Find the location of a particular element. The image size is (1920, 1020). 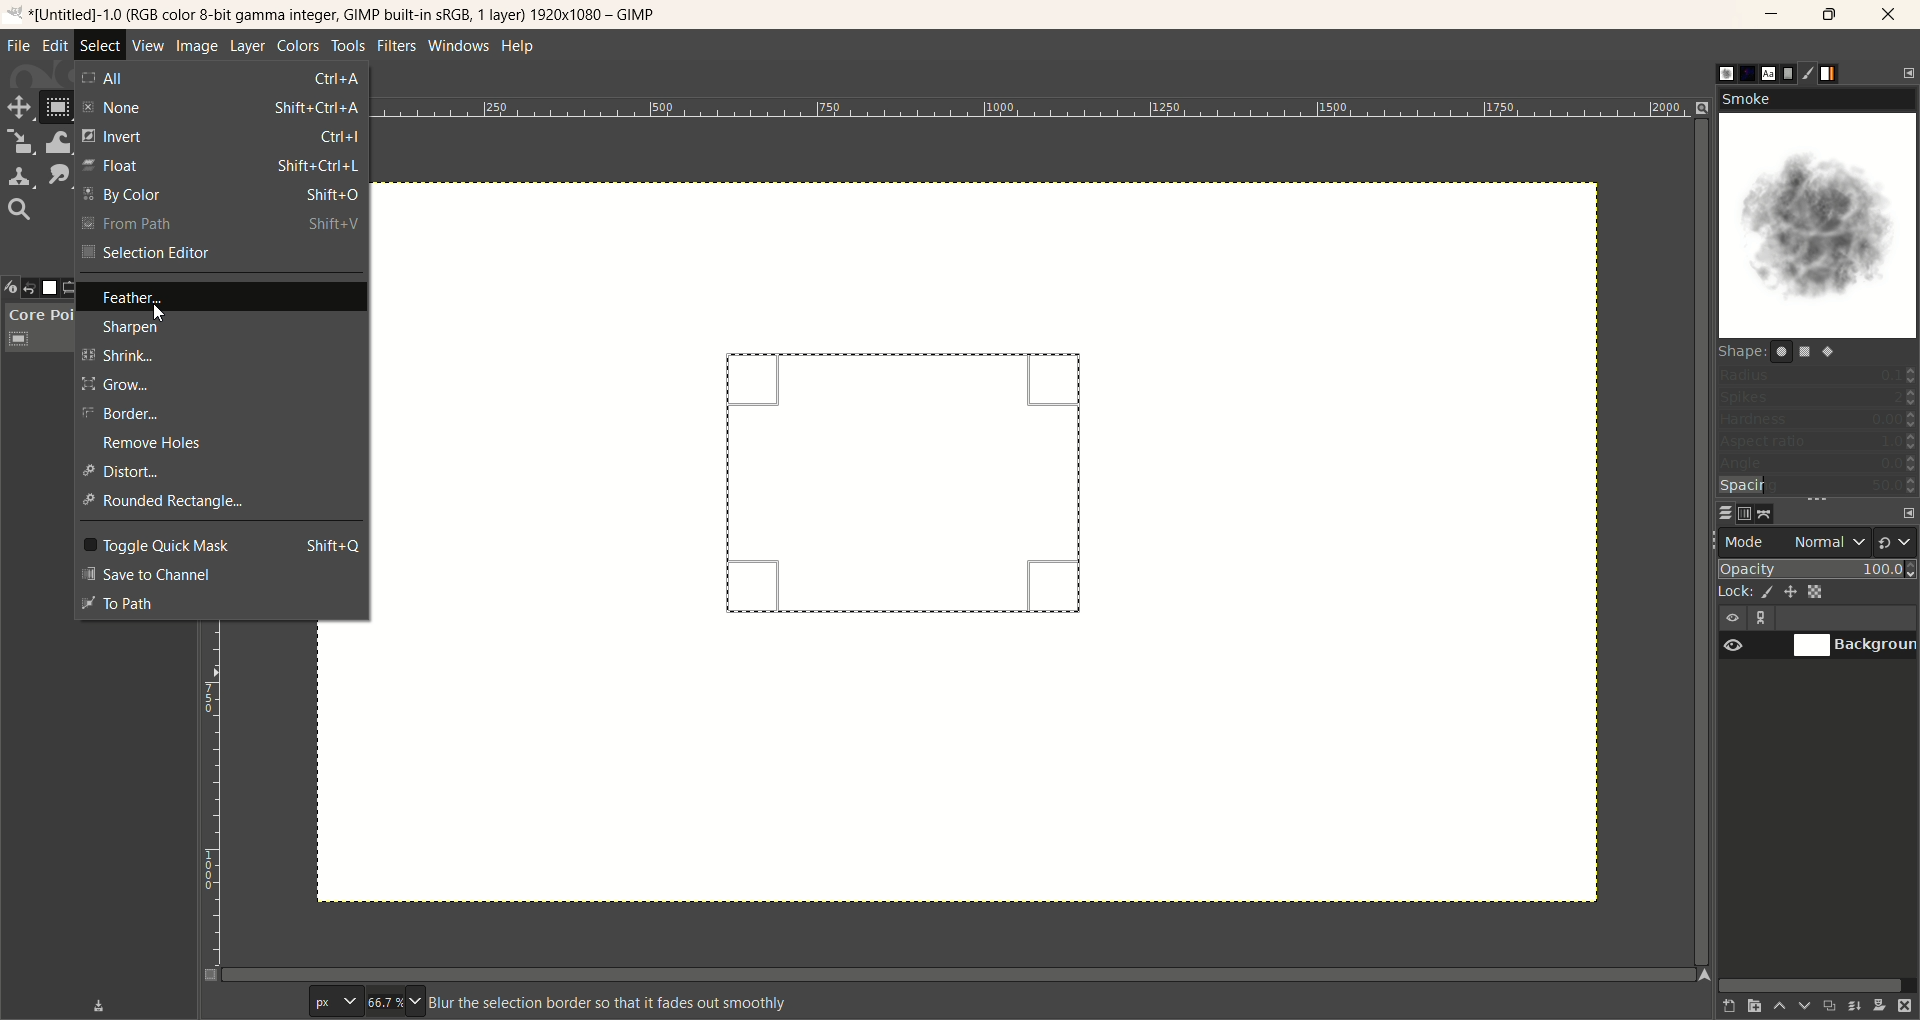

hardness is located at coordinates (1817, 420).